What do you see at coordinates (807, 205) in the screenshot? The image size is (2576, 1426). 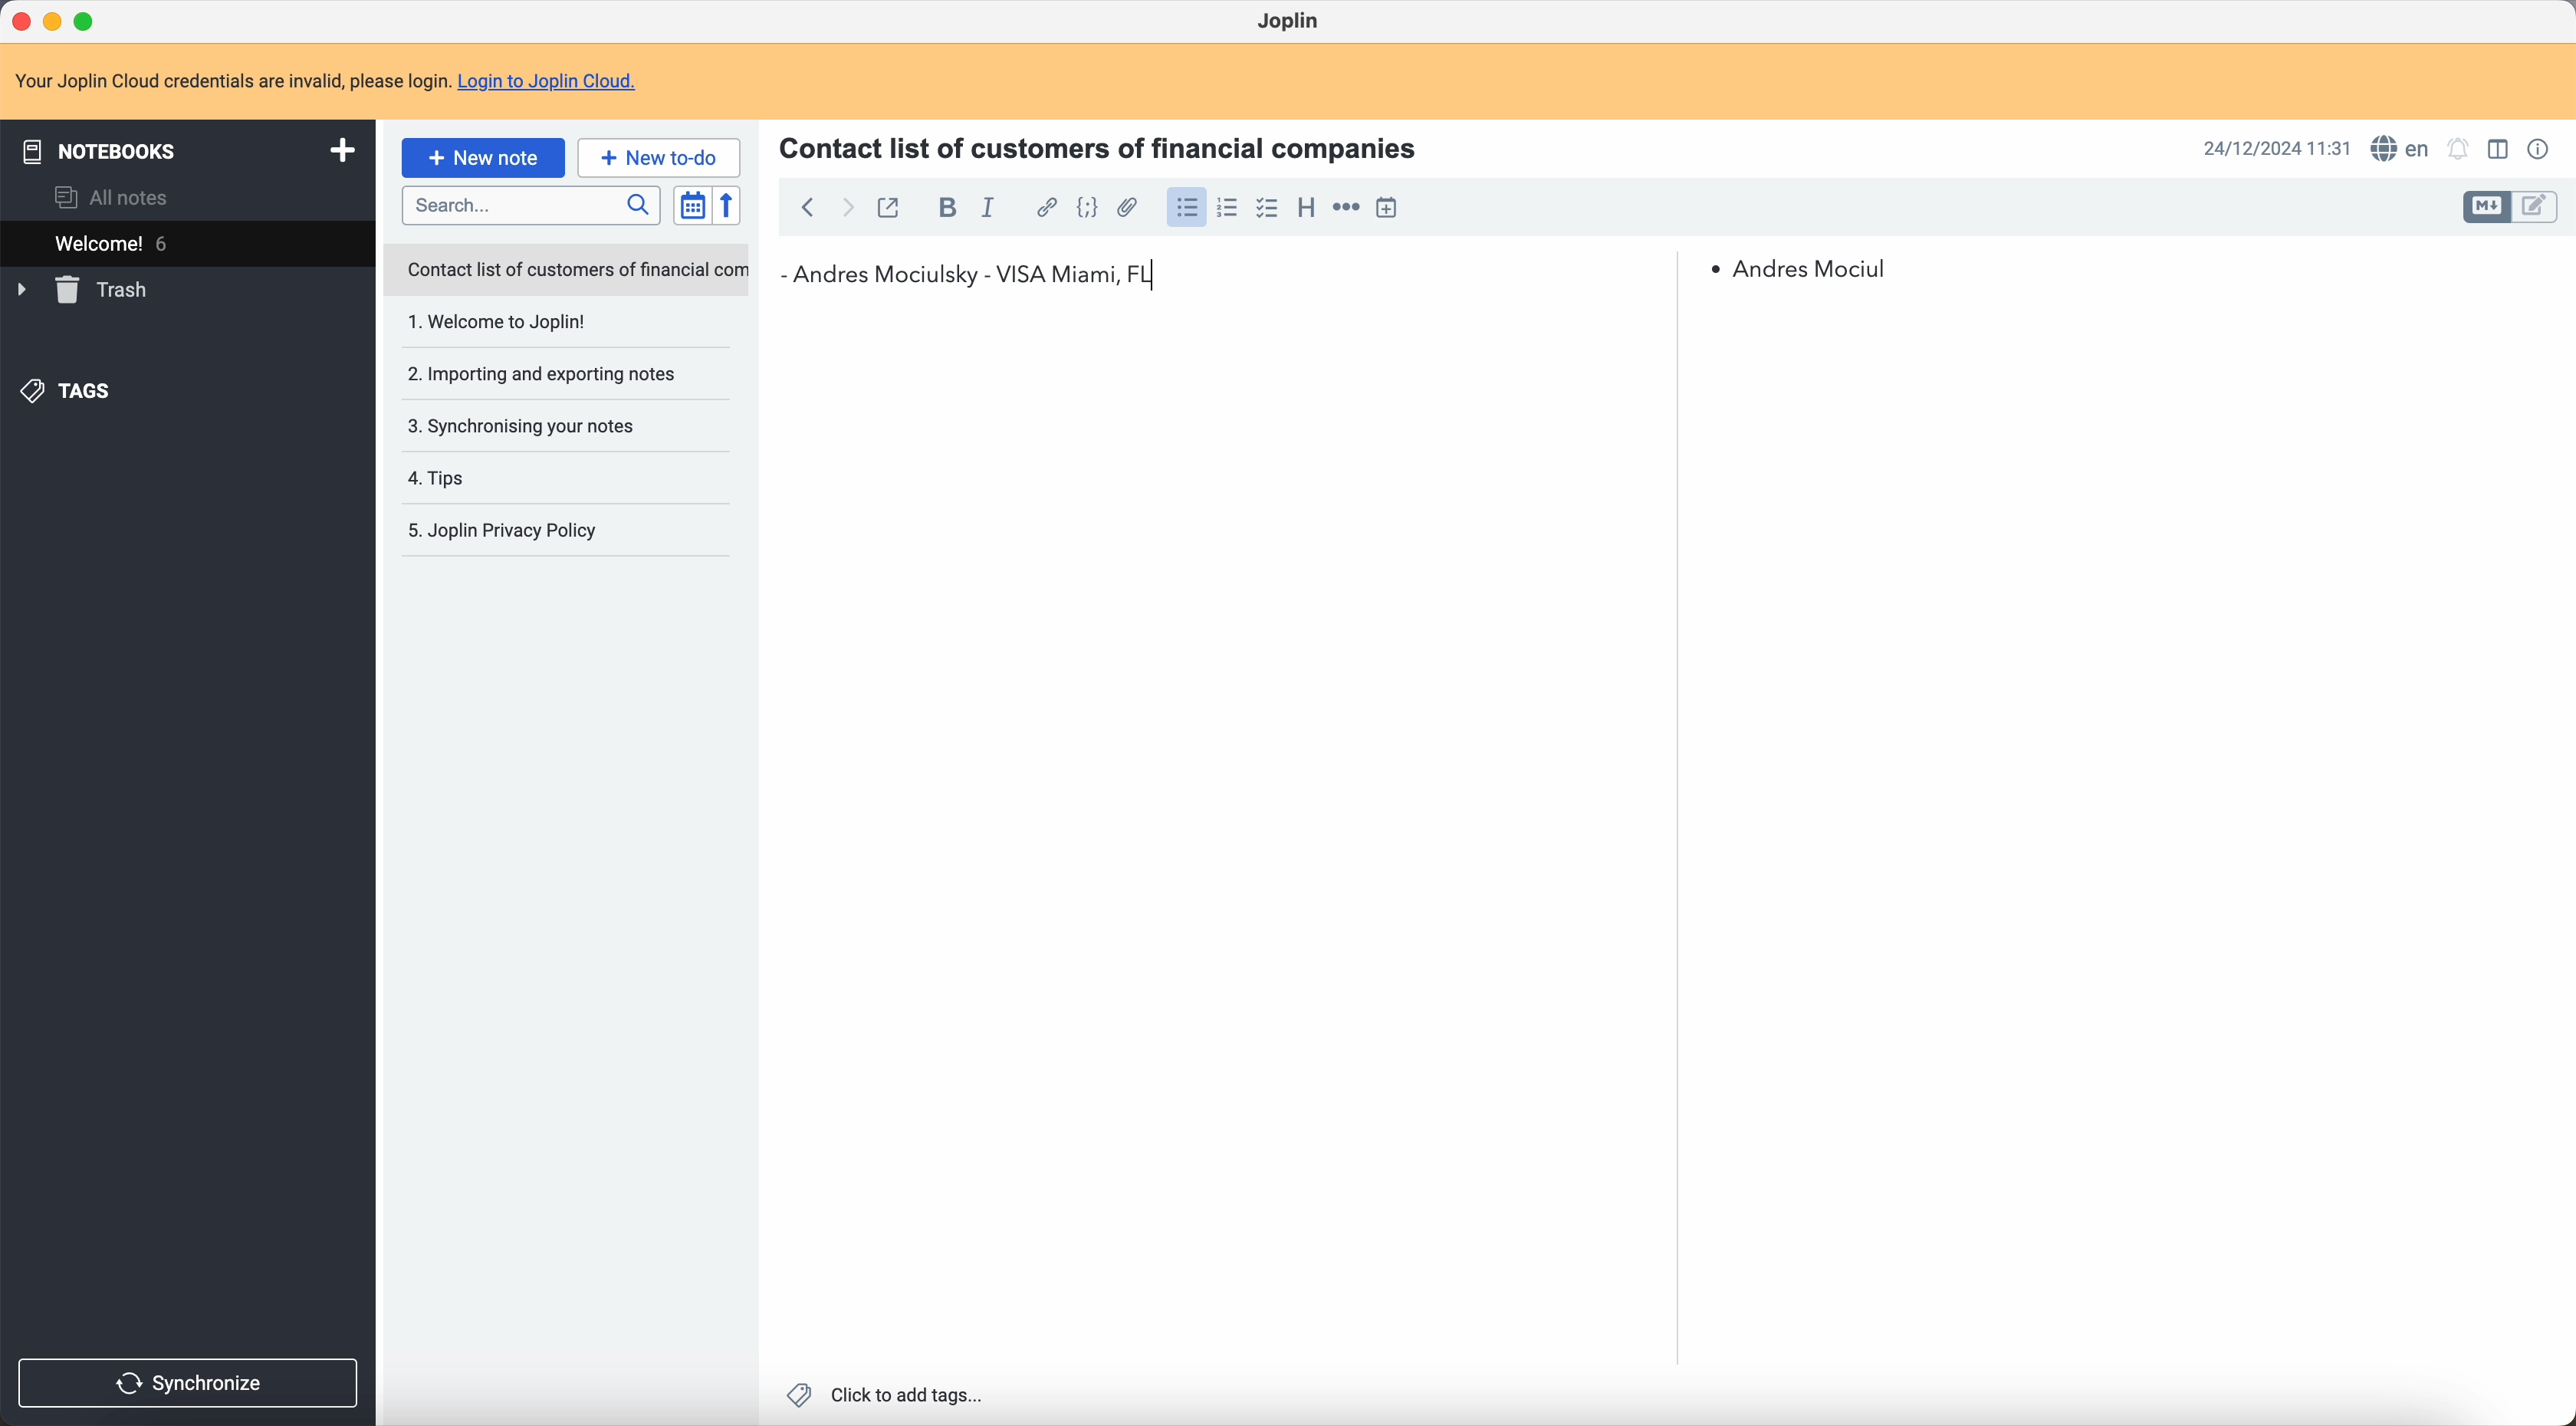 I see `back` at bounding box center [807, 205].